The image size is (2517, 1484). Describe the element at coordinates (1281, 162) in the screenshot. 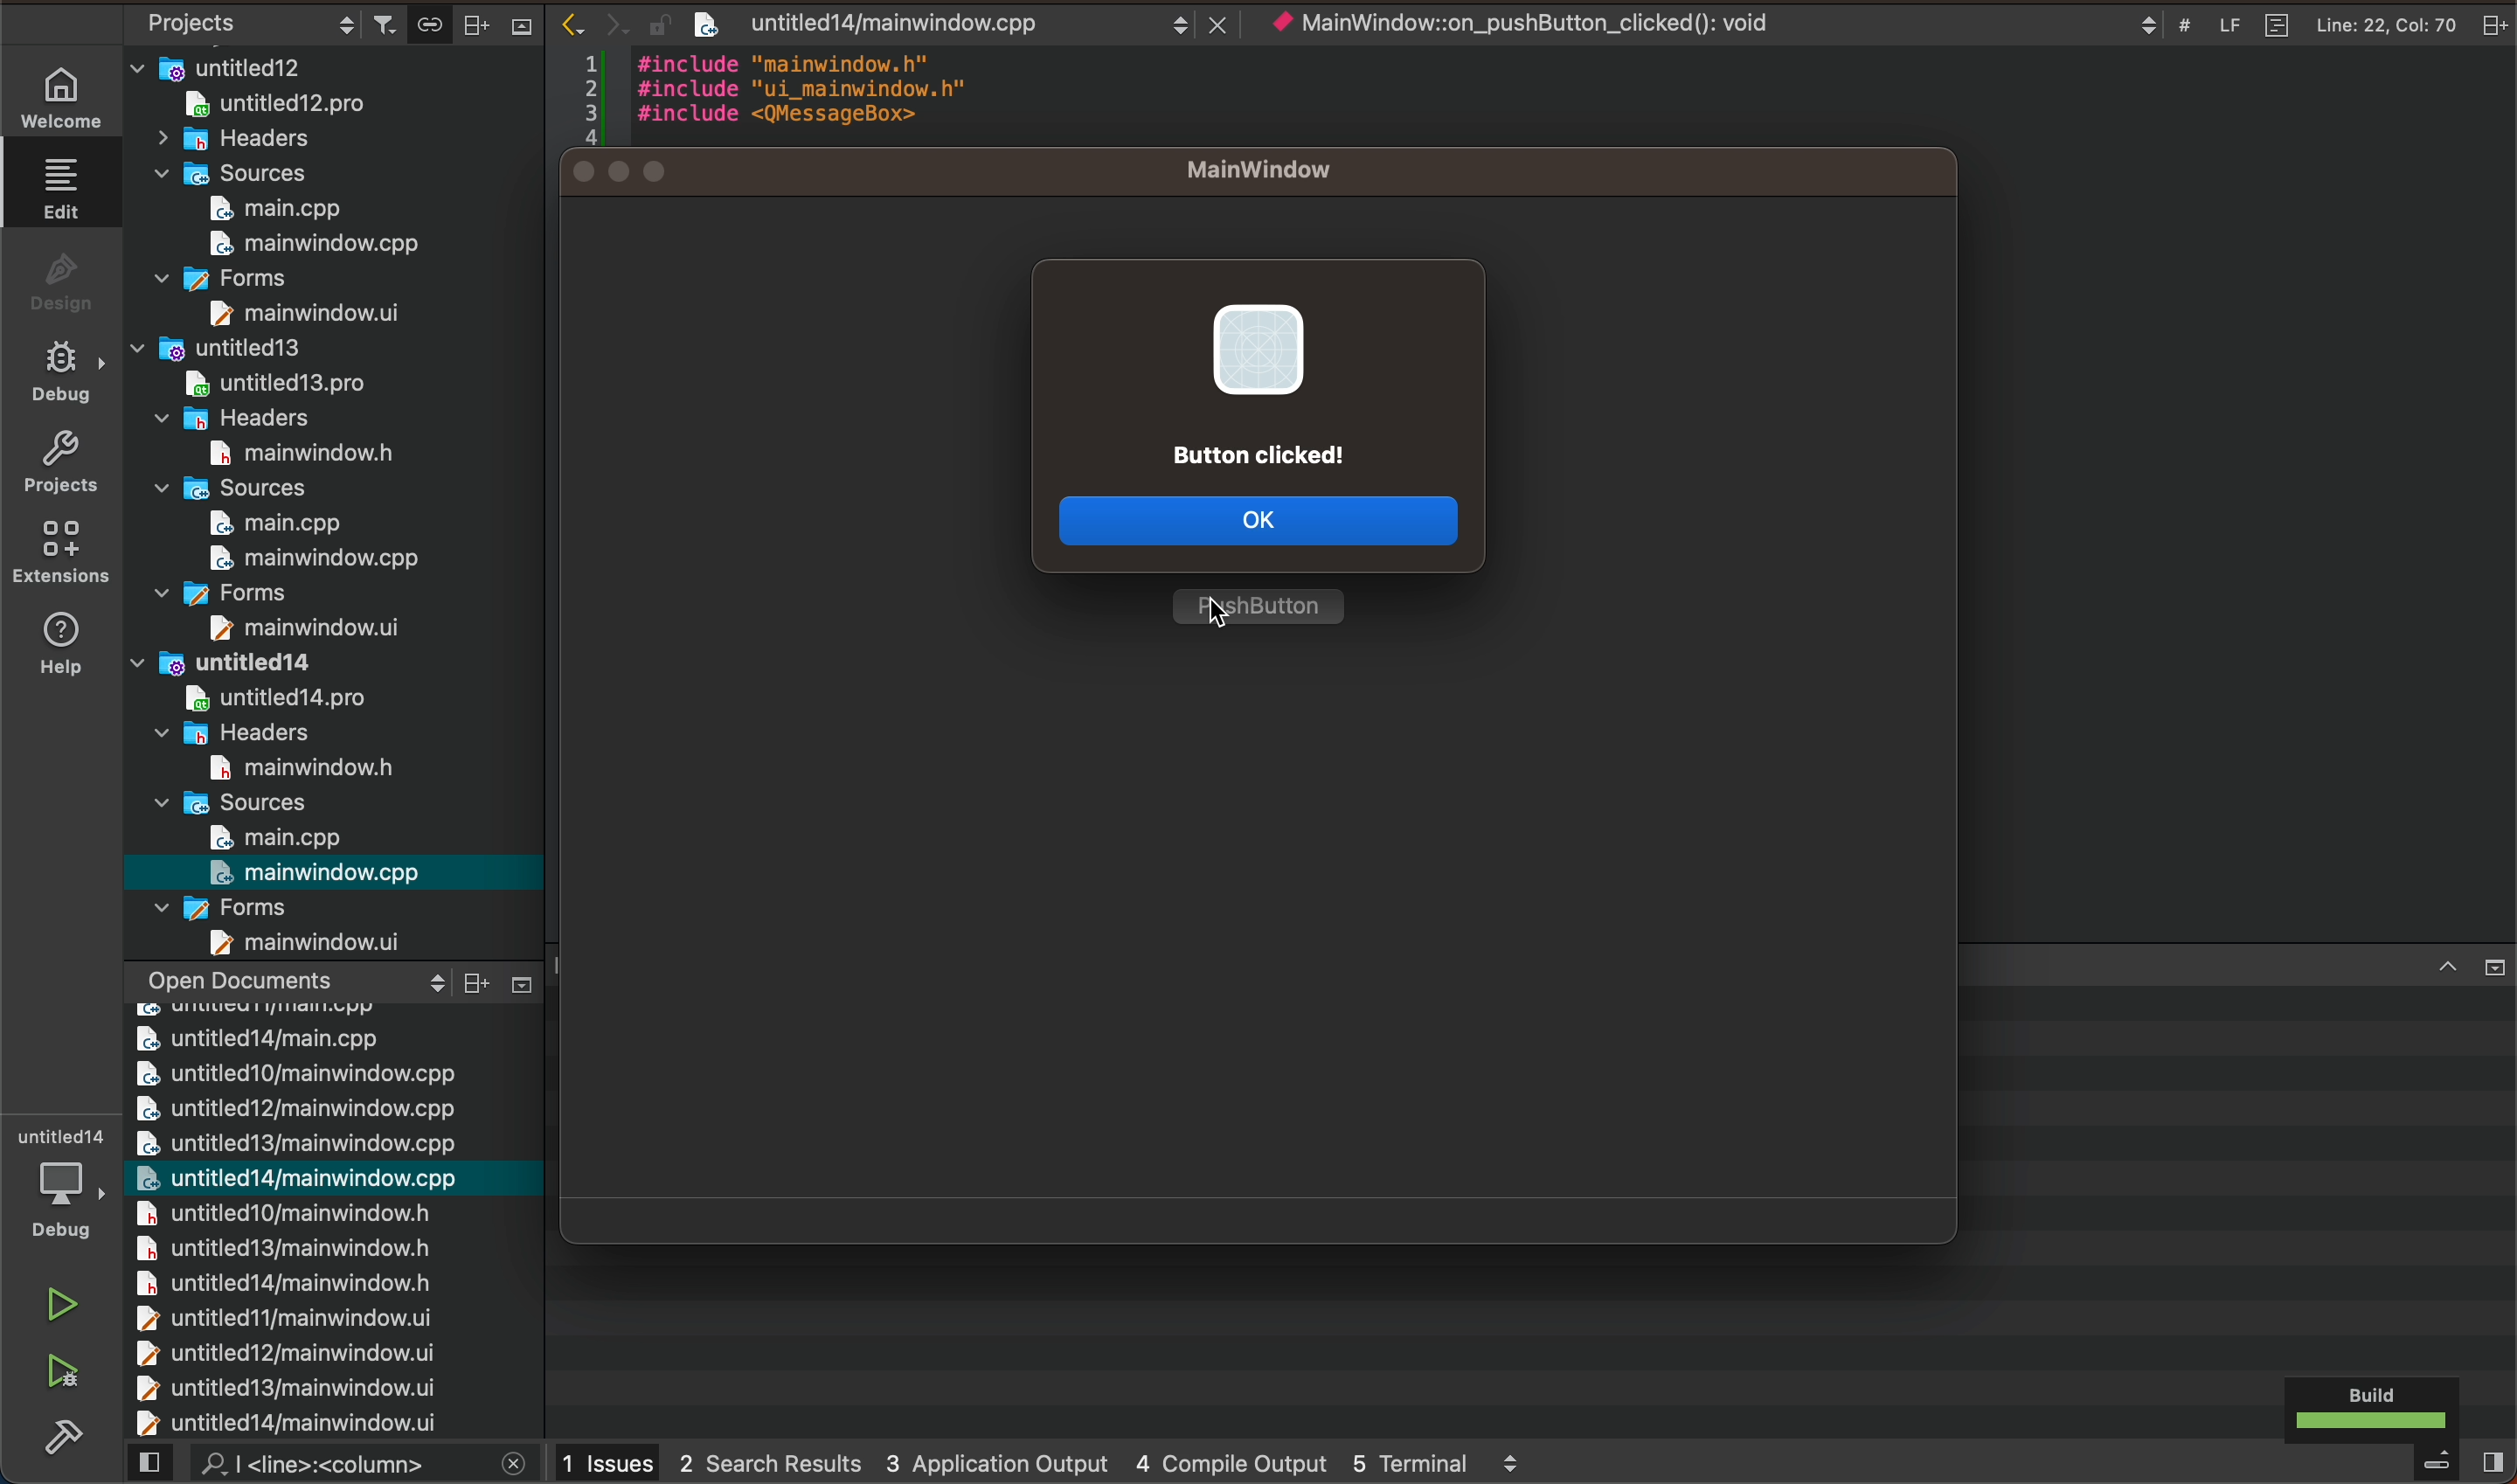

I see `main window` at that location.